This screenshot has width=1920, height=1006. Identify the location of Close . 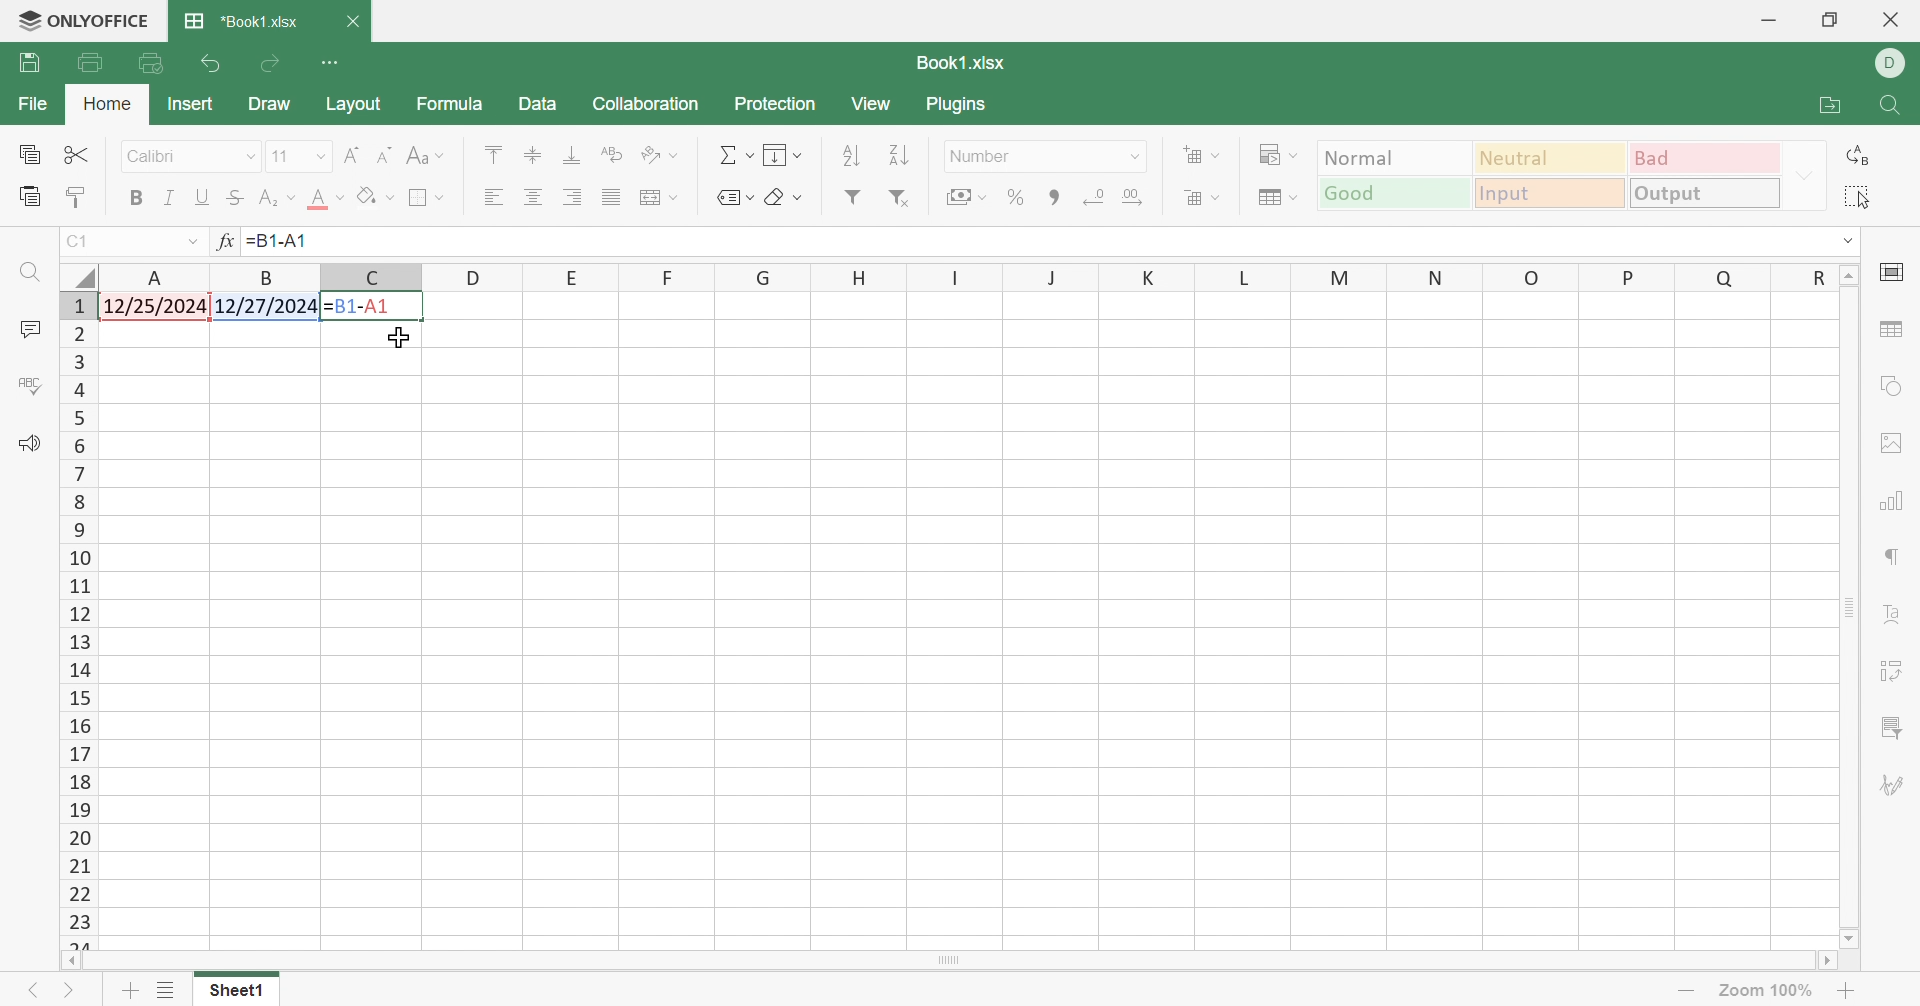
(1899, 20).